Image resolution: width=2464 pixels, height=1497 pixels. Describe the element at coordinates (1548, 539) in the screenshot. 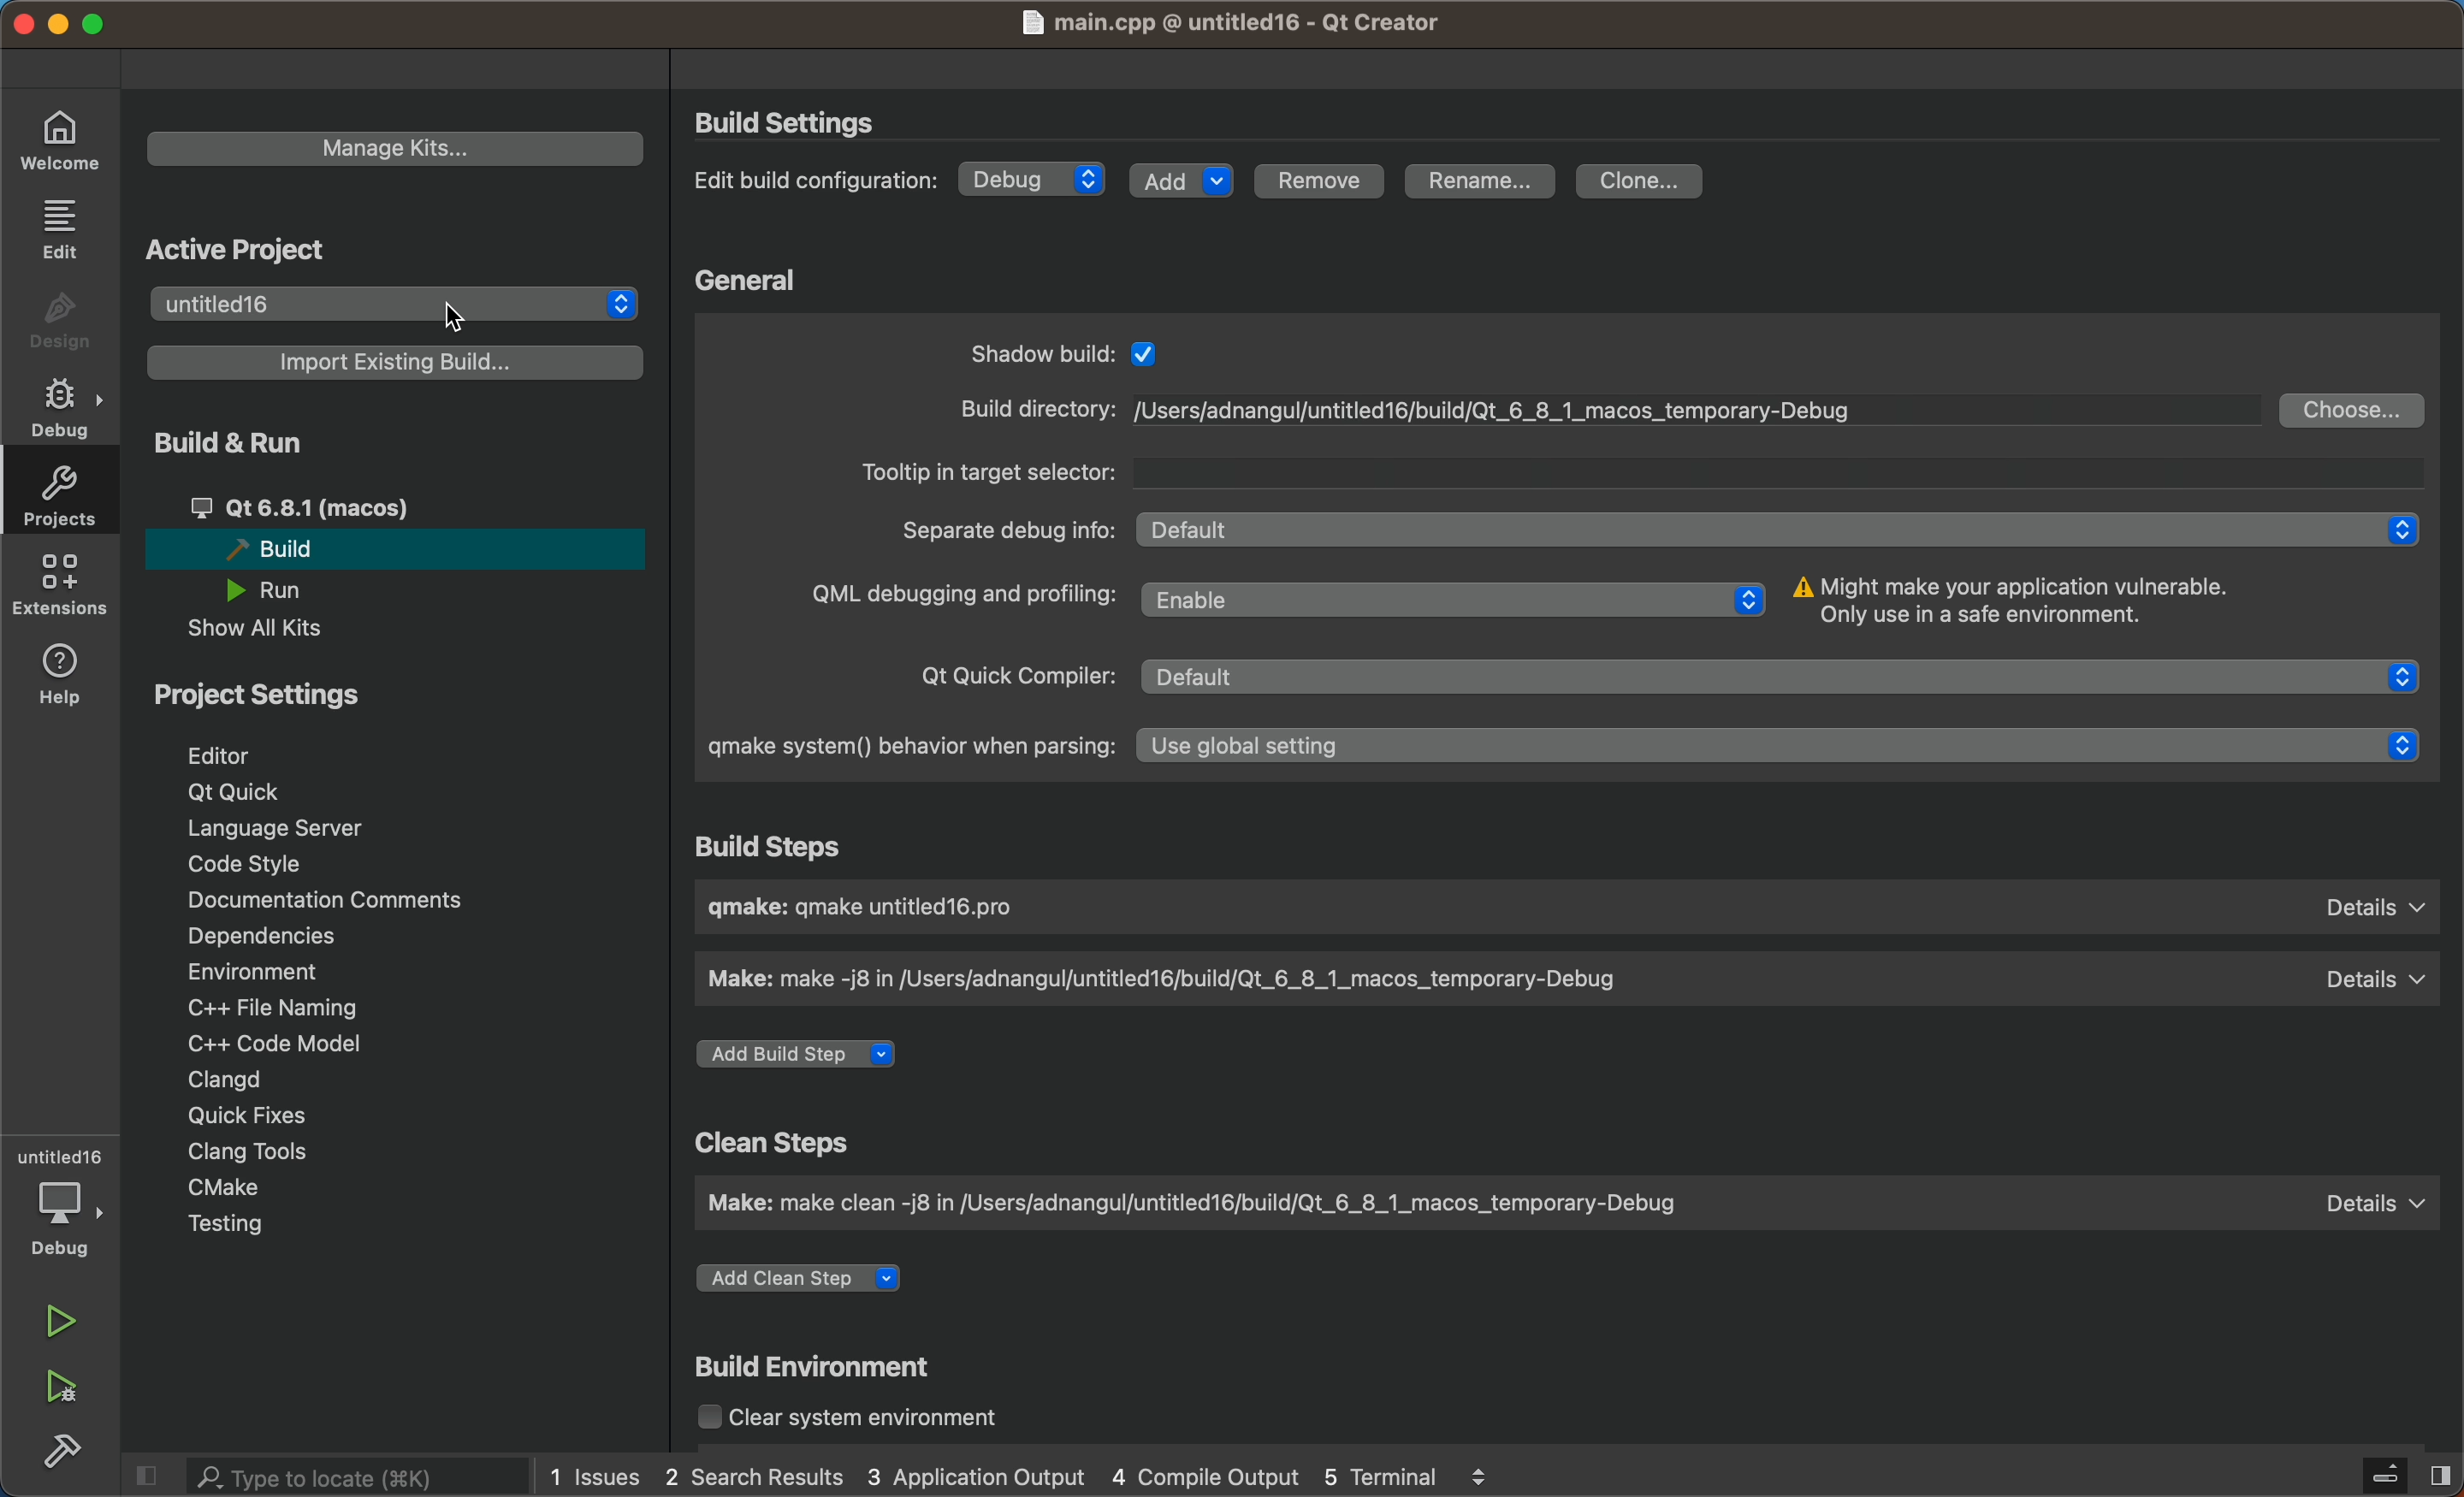

I see `general settings` at that location.